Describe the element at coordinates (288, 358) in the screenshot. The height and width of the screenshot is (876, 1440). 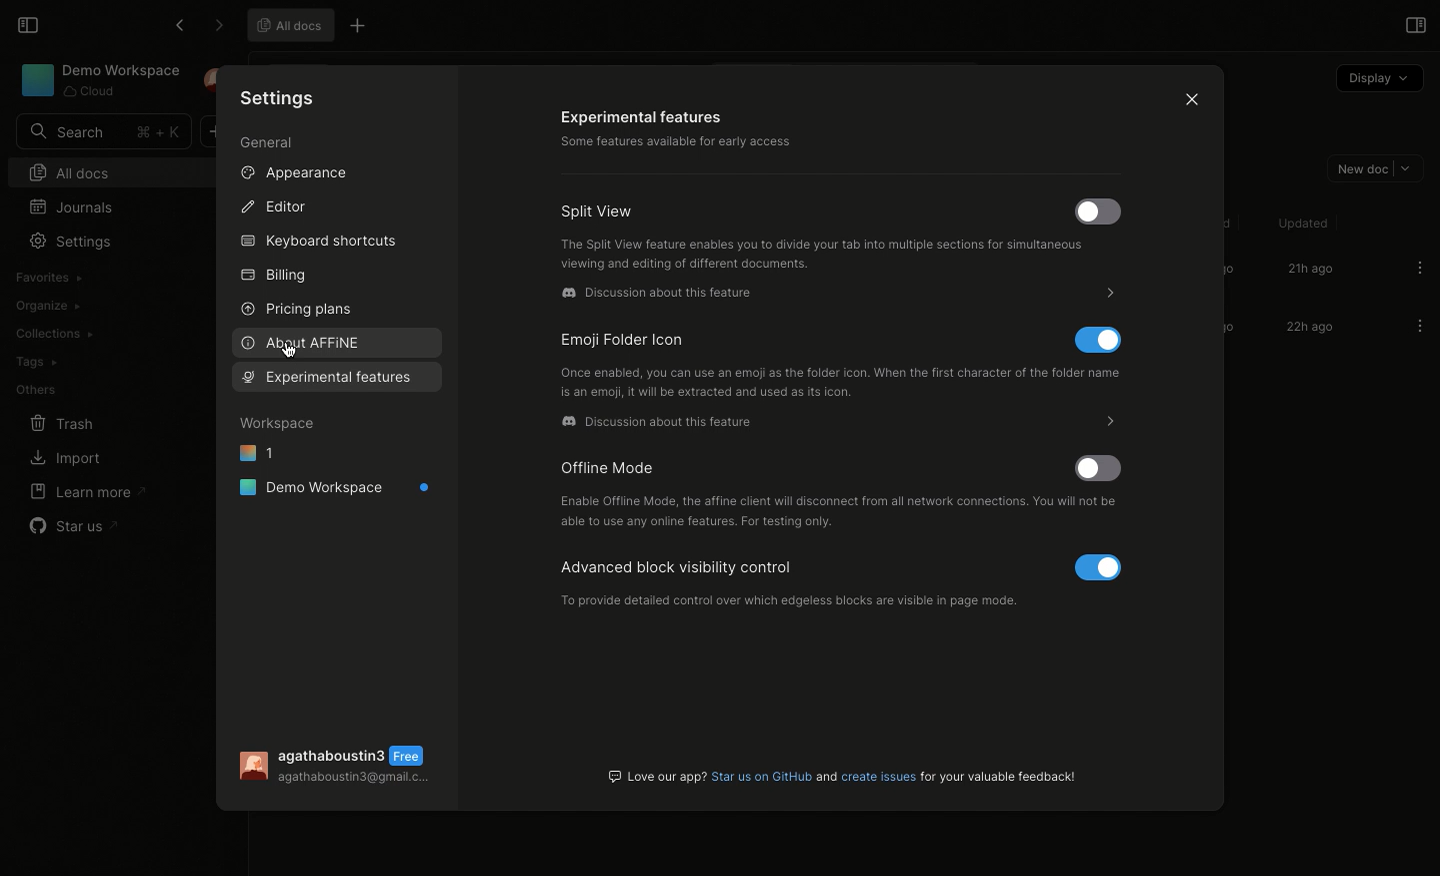
I see `Cursor on About AFFINE` at that location.